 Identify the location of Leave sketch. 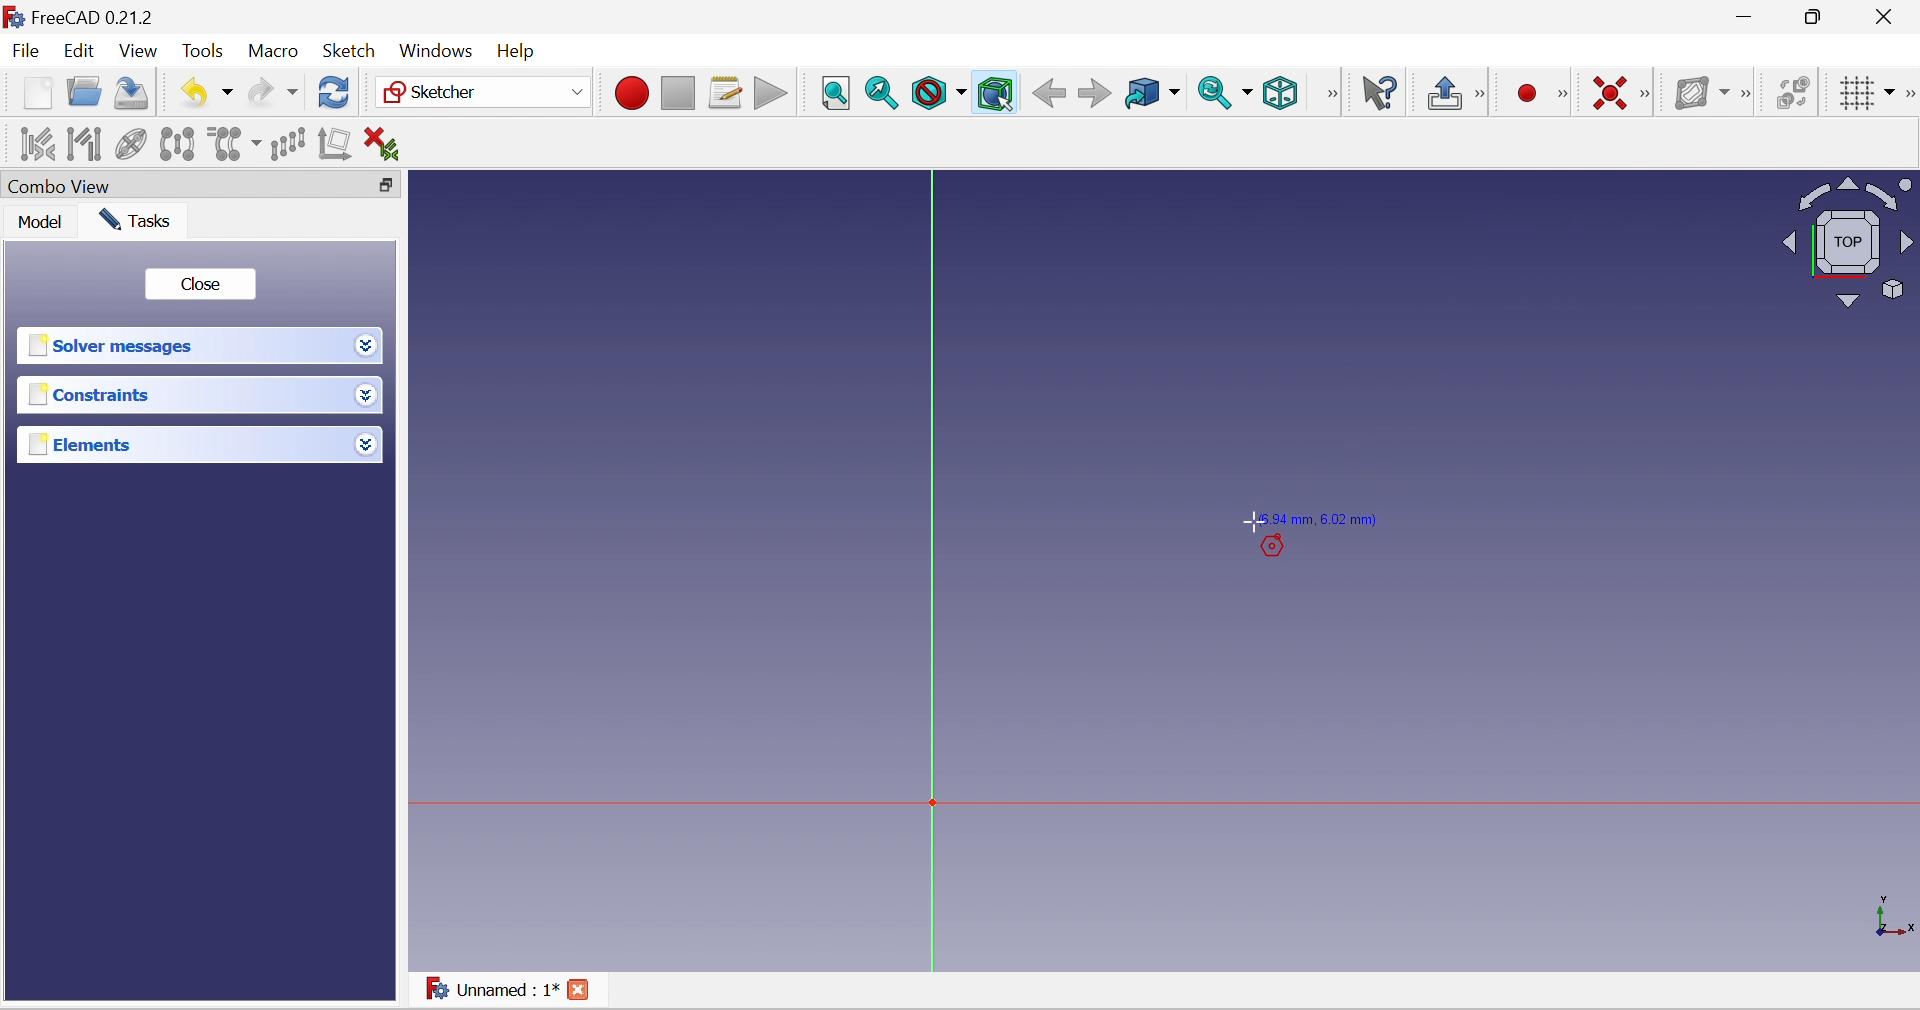
(1446, 95).